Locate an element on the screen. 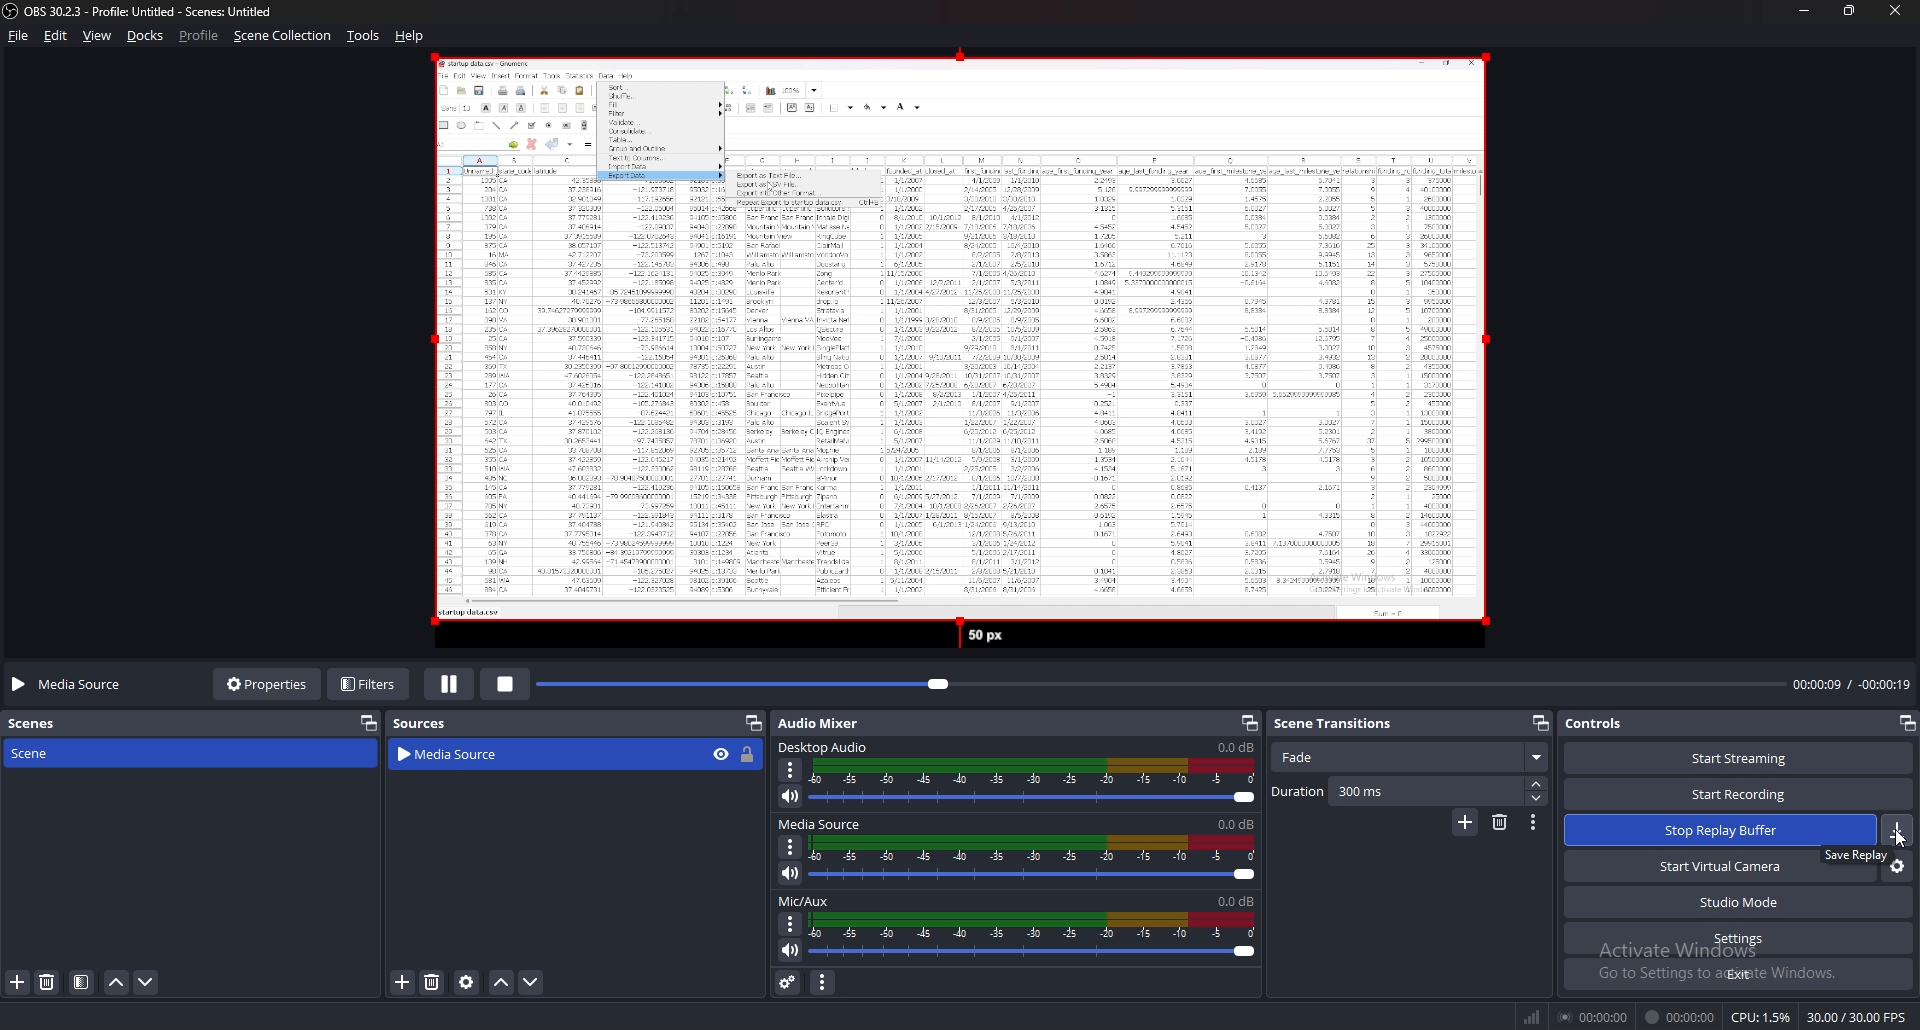 Image resolution: width=1920 pixels, height=1030 pixels. start streaming is located at coordinates (1741, 757).